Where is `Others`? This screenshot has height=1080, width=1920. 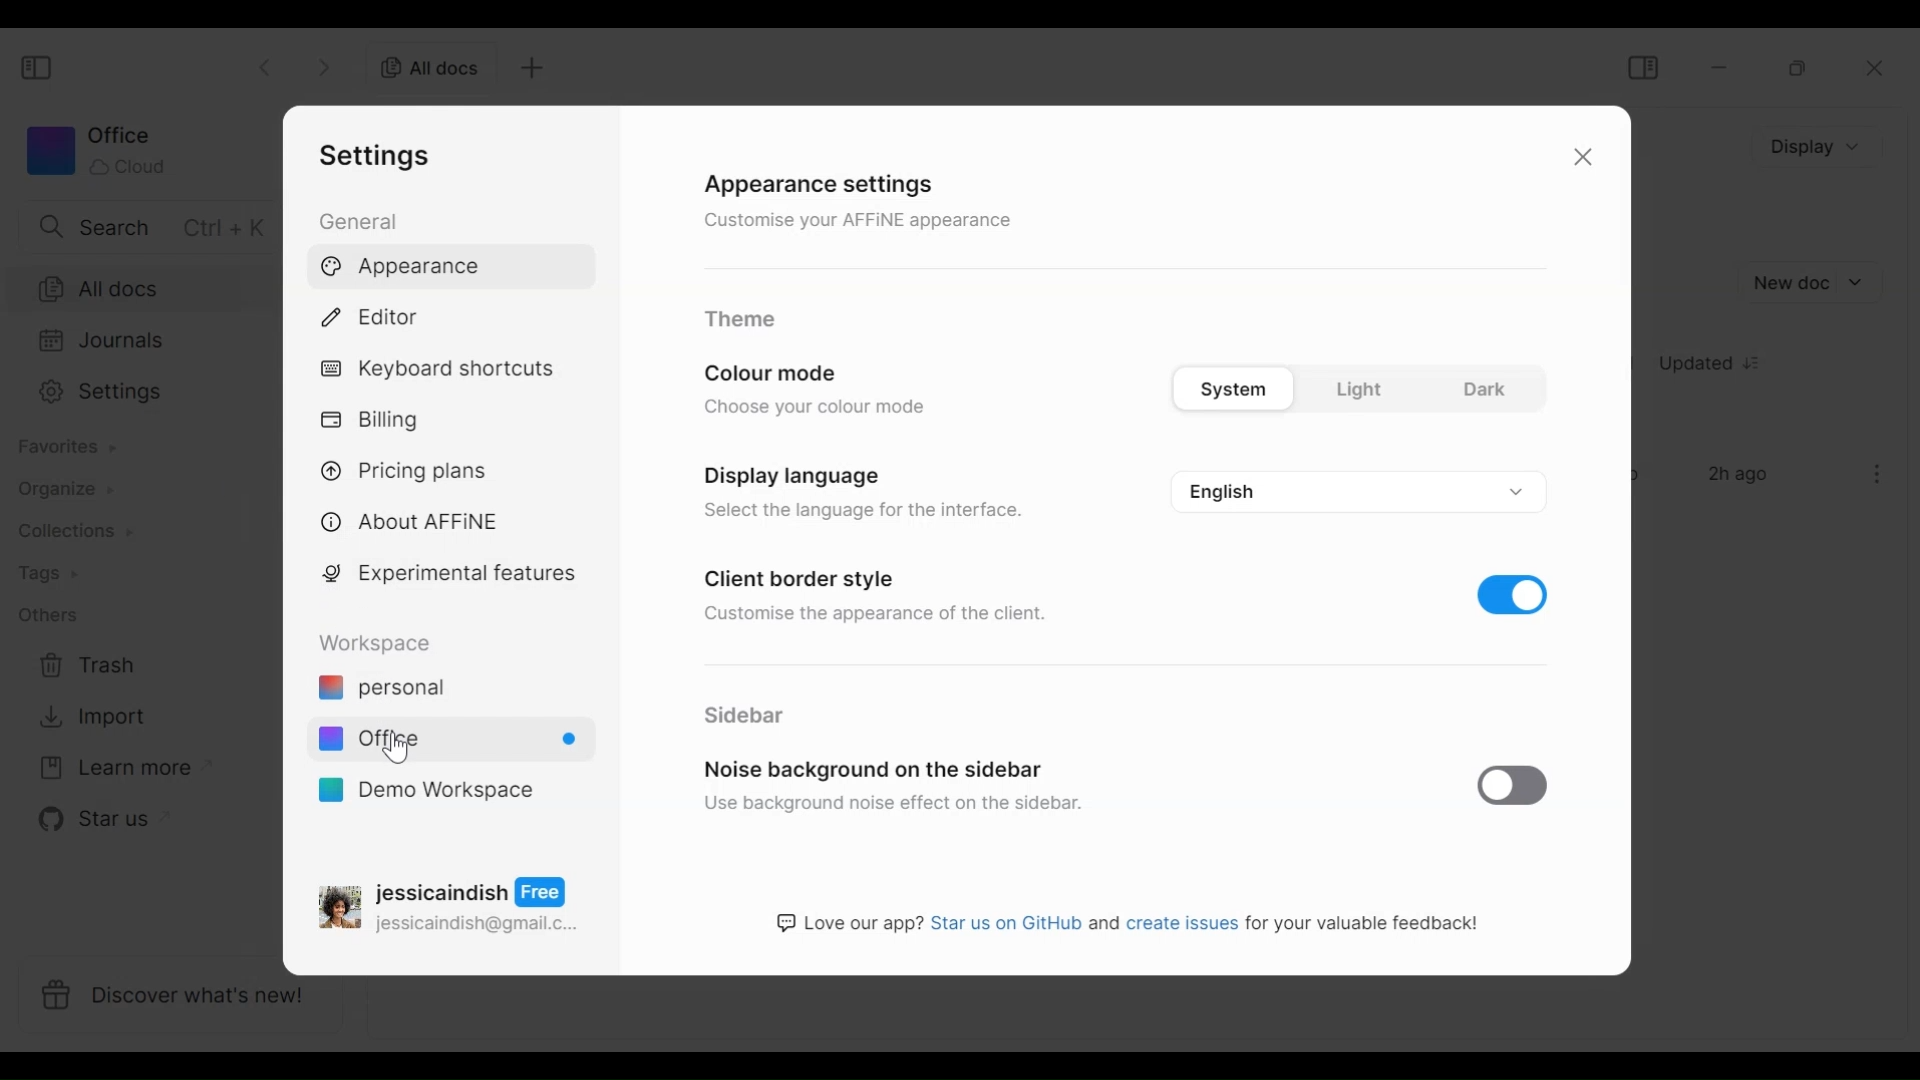
Others is located at coordinates (47, 614).